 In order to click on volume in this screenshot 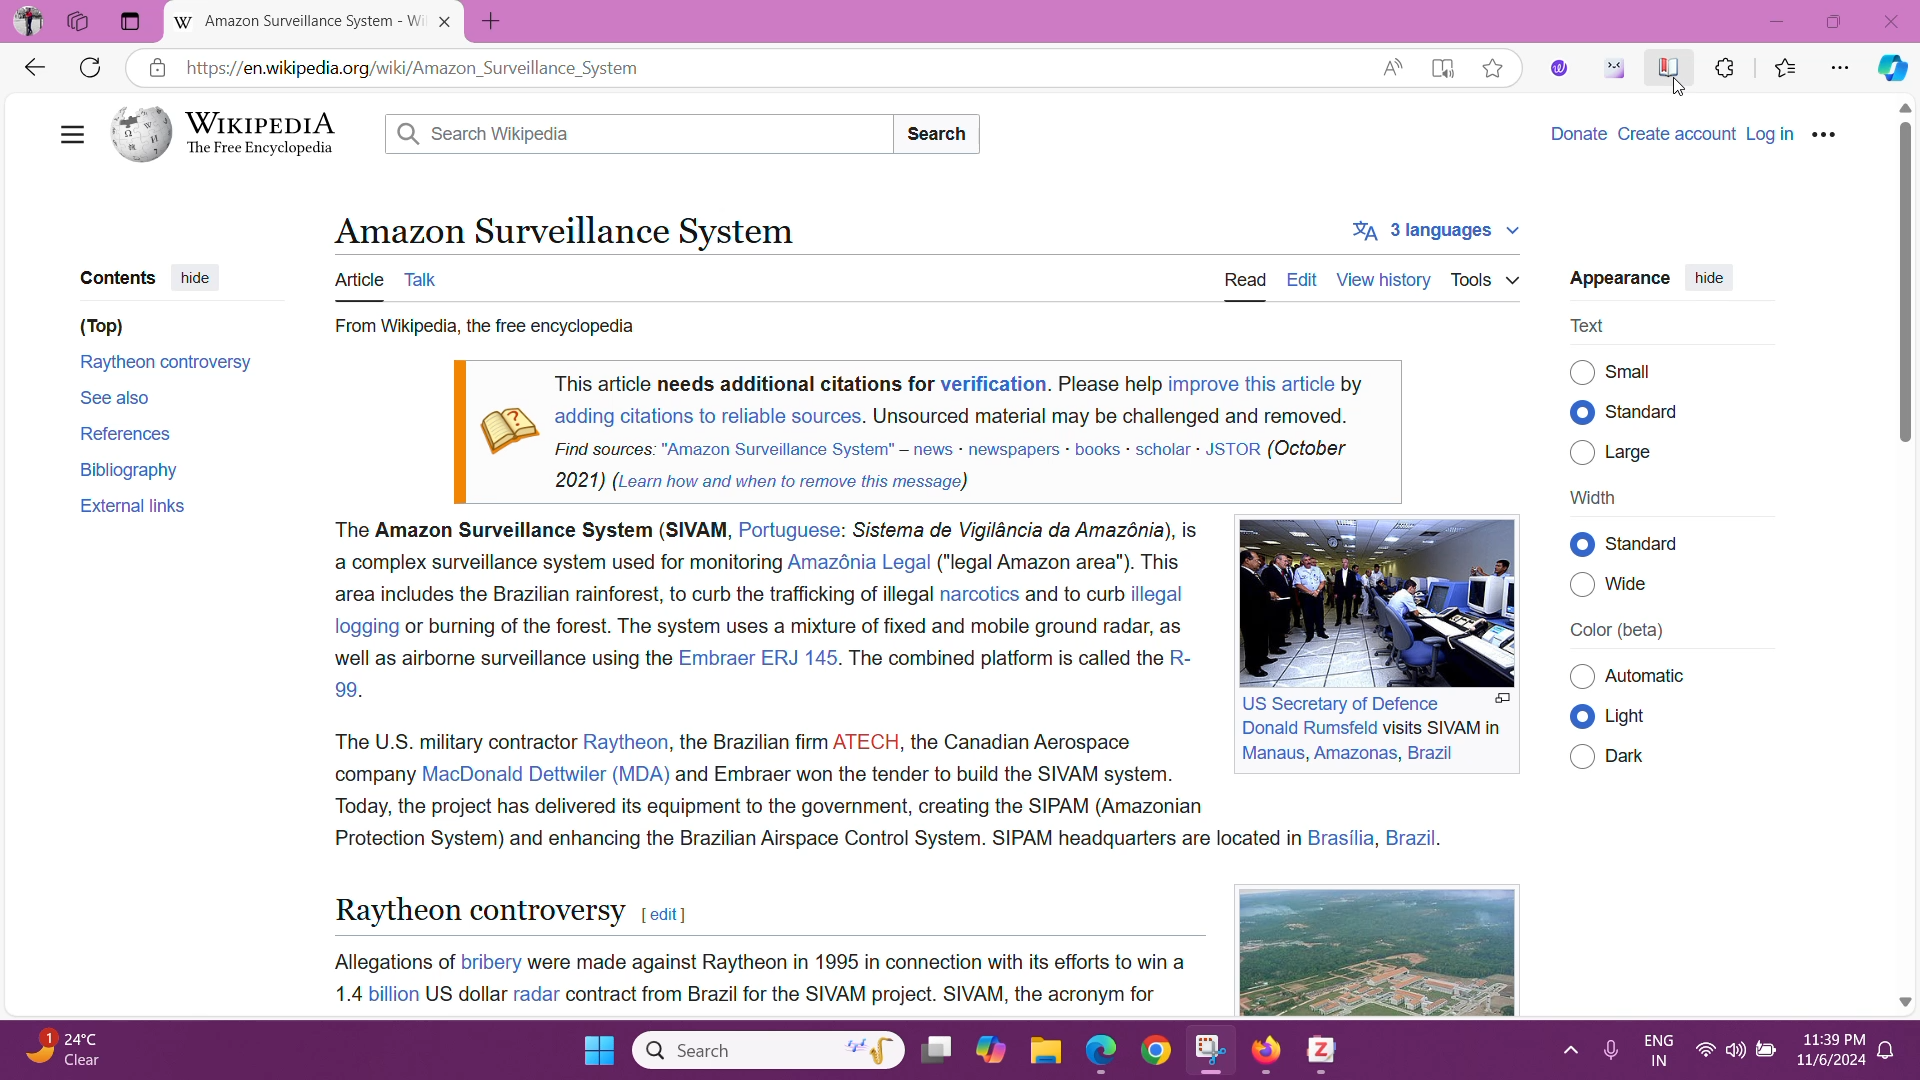, I will do `click(1733, 1051)`.